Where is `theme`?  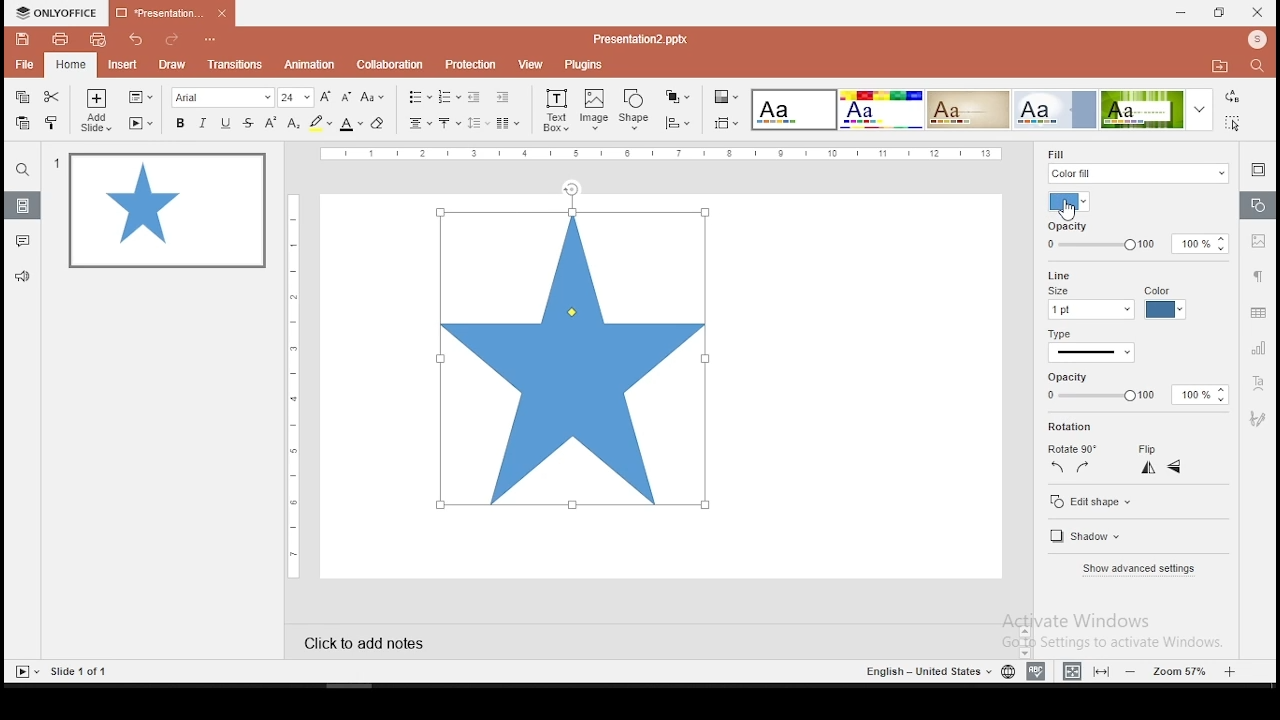
theme is located at coordinates (795, 111).